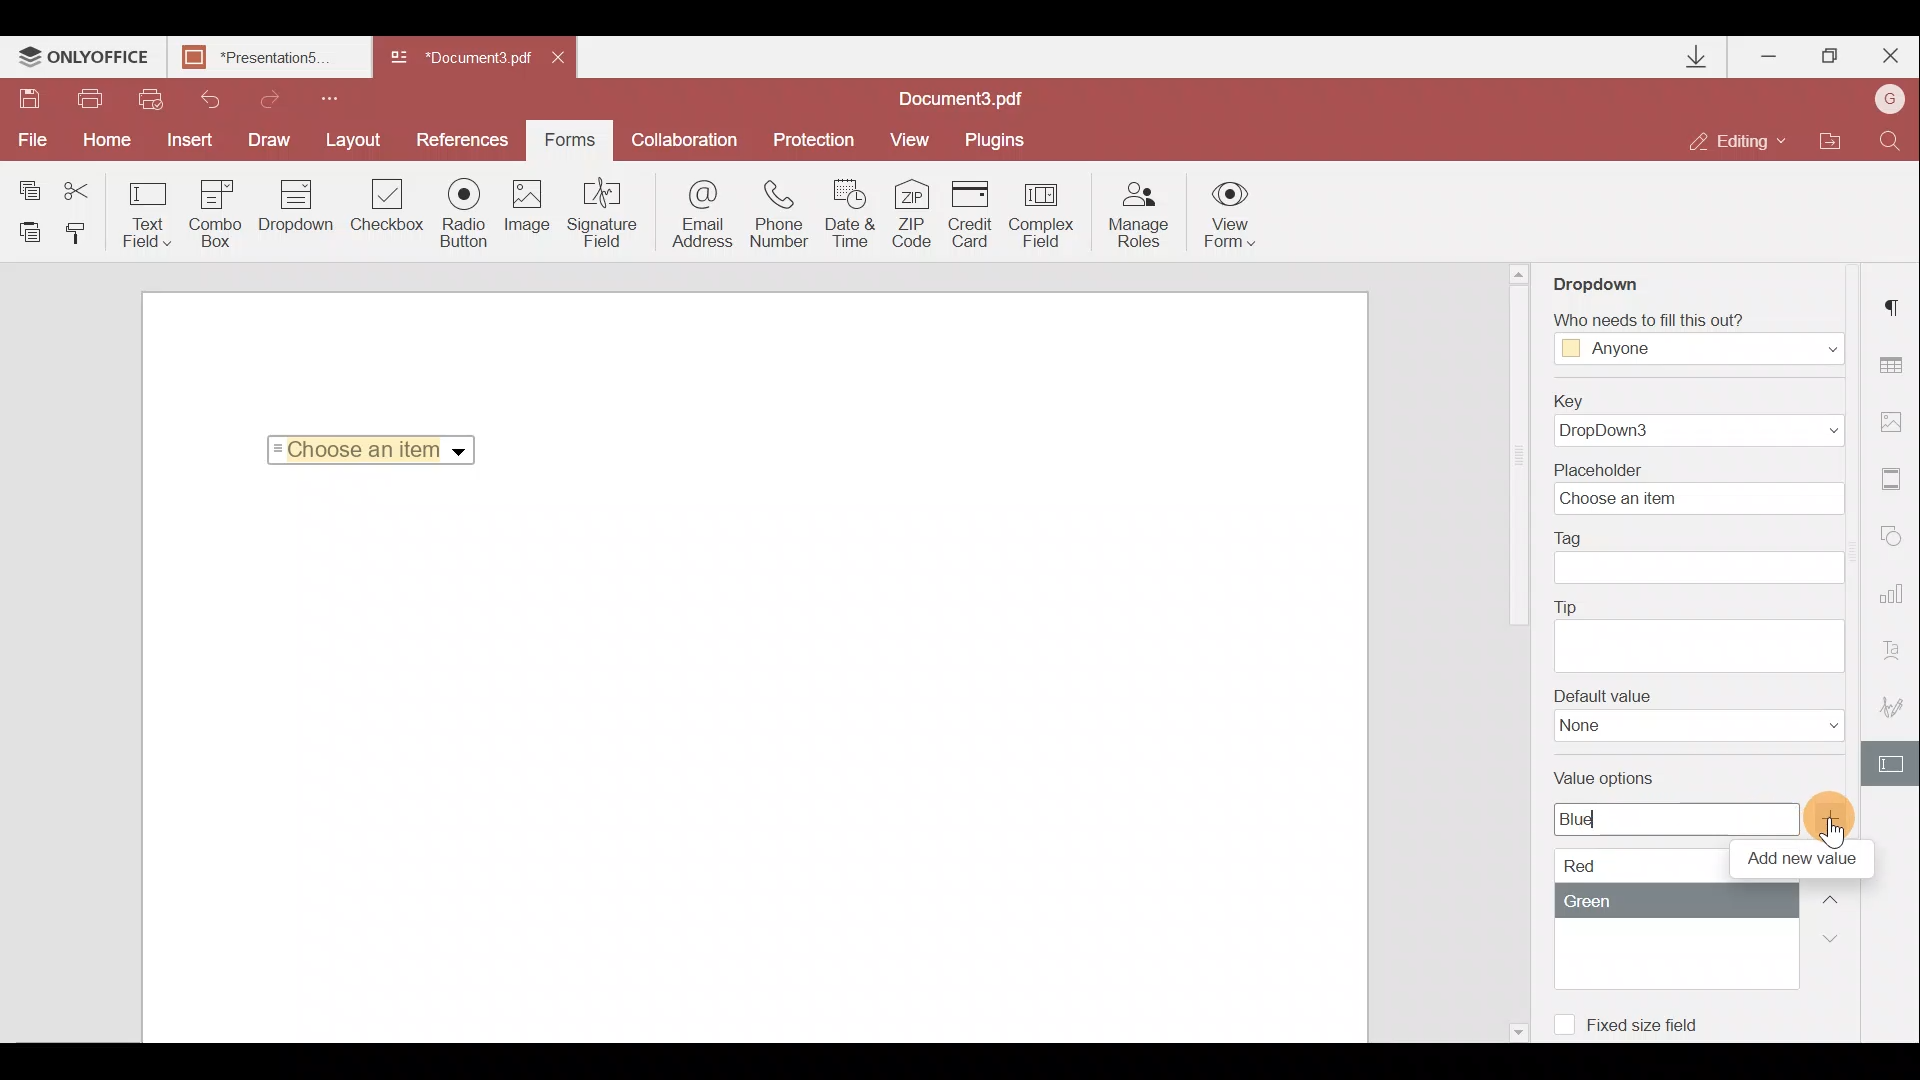 This screenshot has width=1920, height=1080. I want to click on Plugins, so click(997, 141).